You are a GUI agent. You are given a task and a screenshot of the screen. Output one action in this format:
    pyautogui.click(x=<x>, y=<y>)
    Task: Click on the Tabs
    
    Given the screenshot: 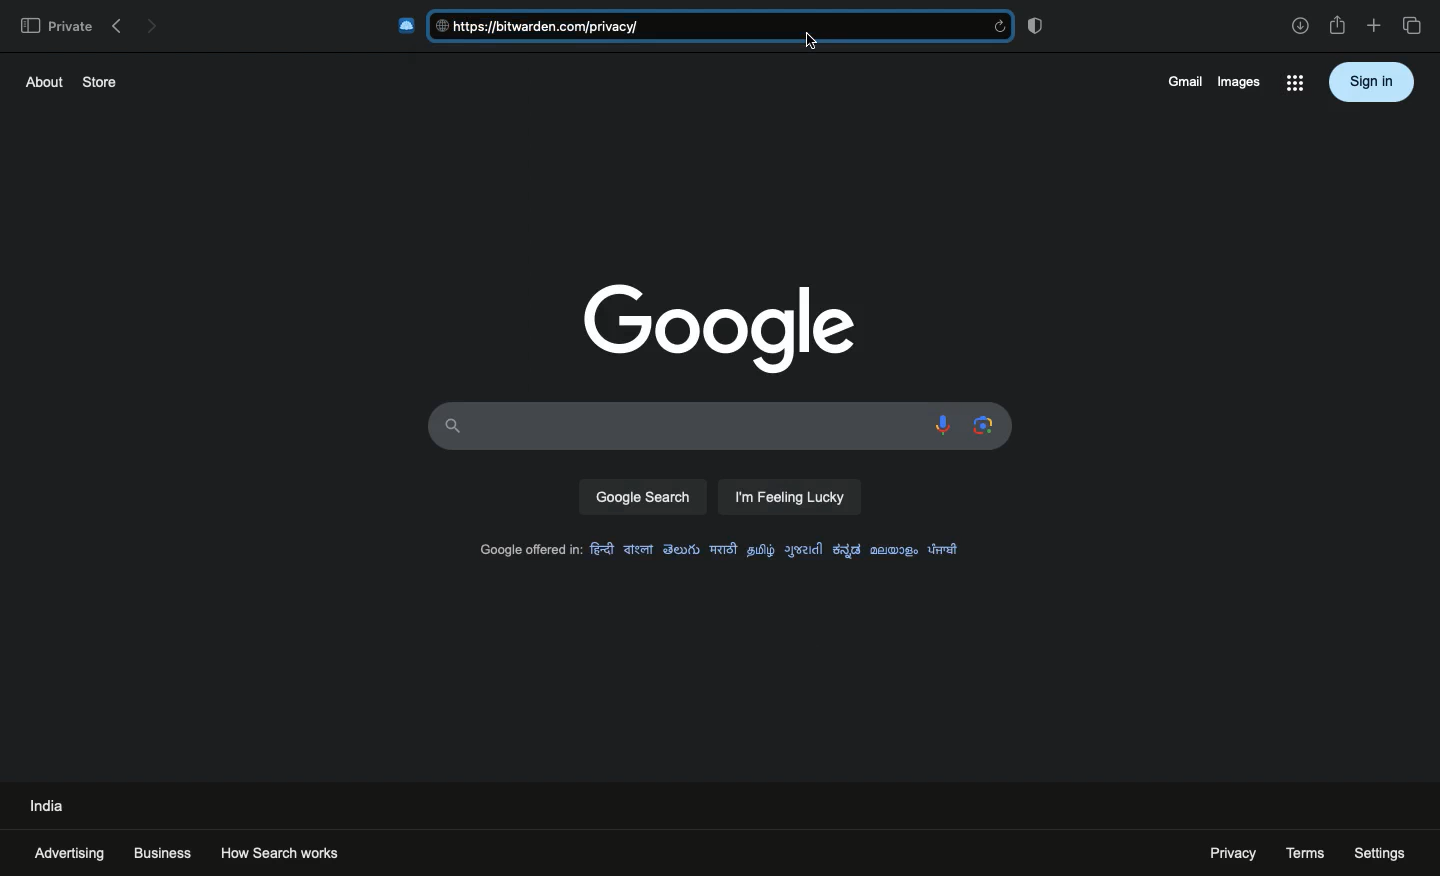 What is the action you would take?
    pyautogui.click(x=1415, y=26)
    